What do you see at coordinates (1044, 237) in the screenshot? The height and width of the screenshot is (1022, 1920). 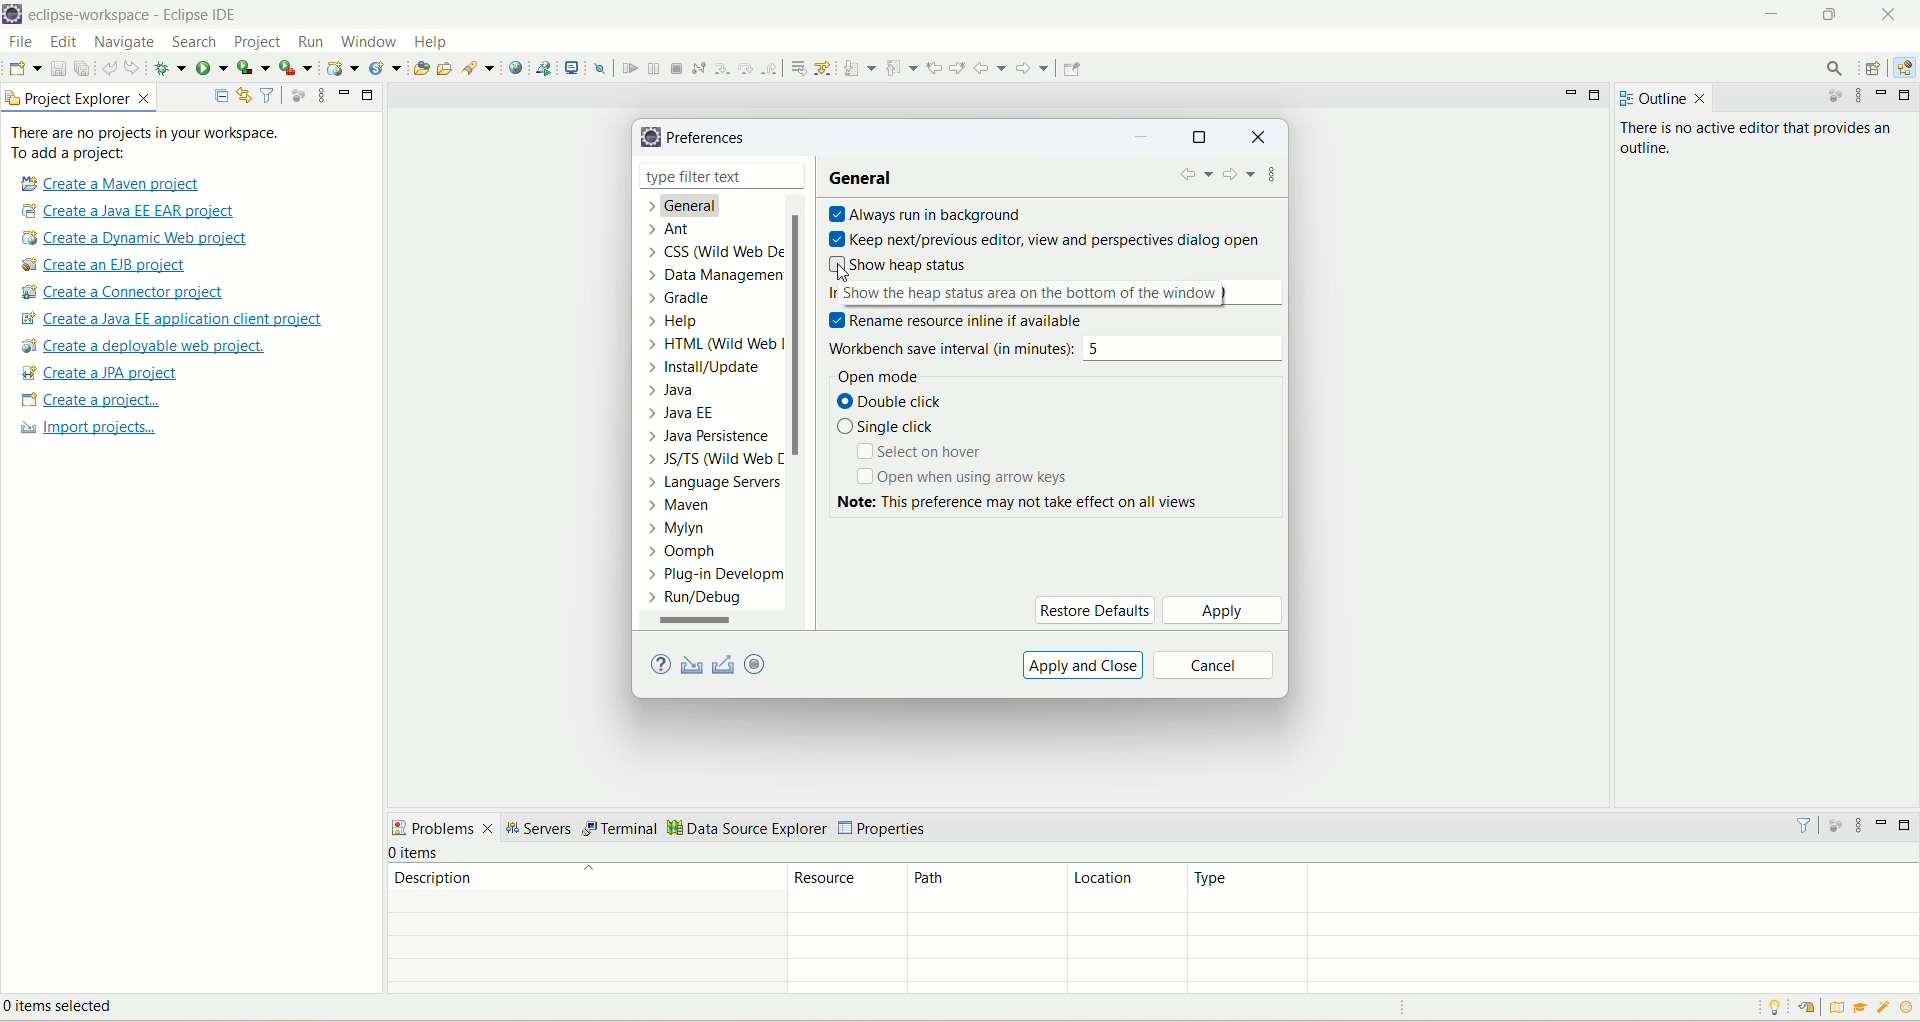 I see `keep next/previous editor, view and perspectives dialogue open` at bounding box center [1044, 237].